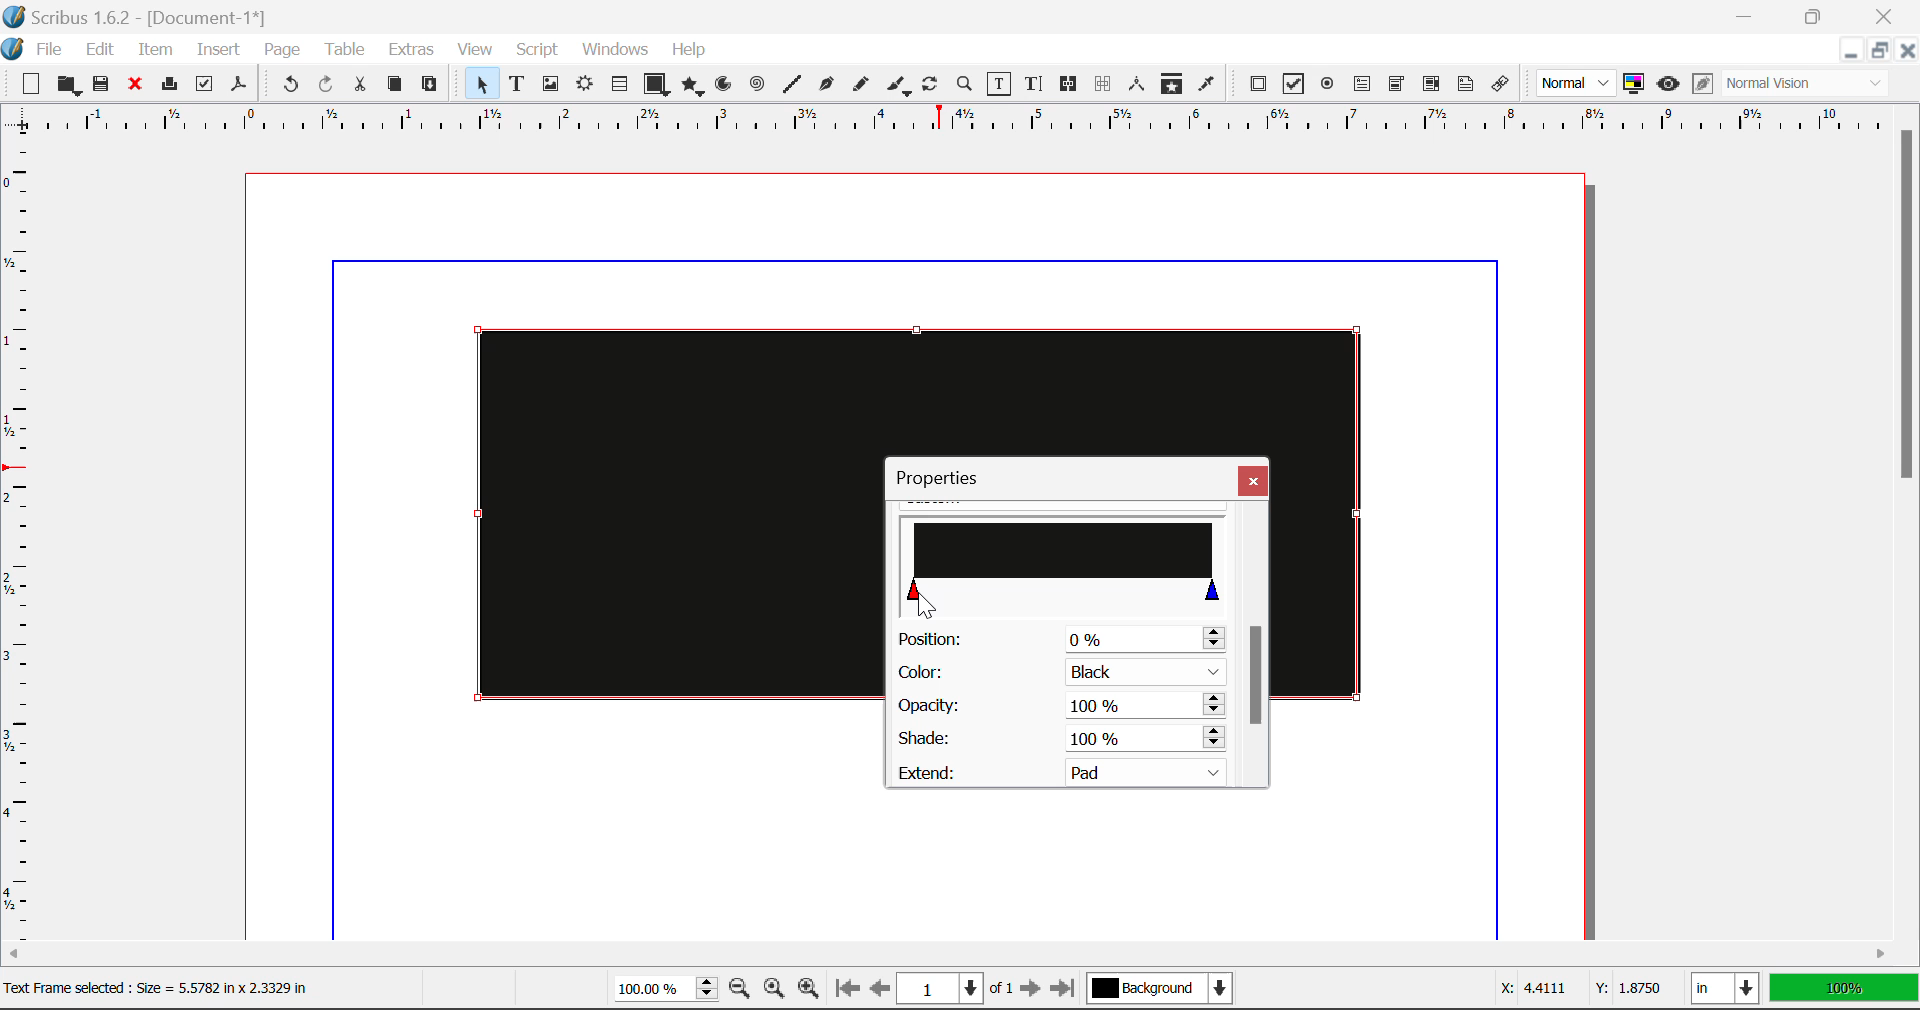 The image size is (1920, 1010). I want to click on Print, so click(168, 84).